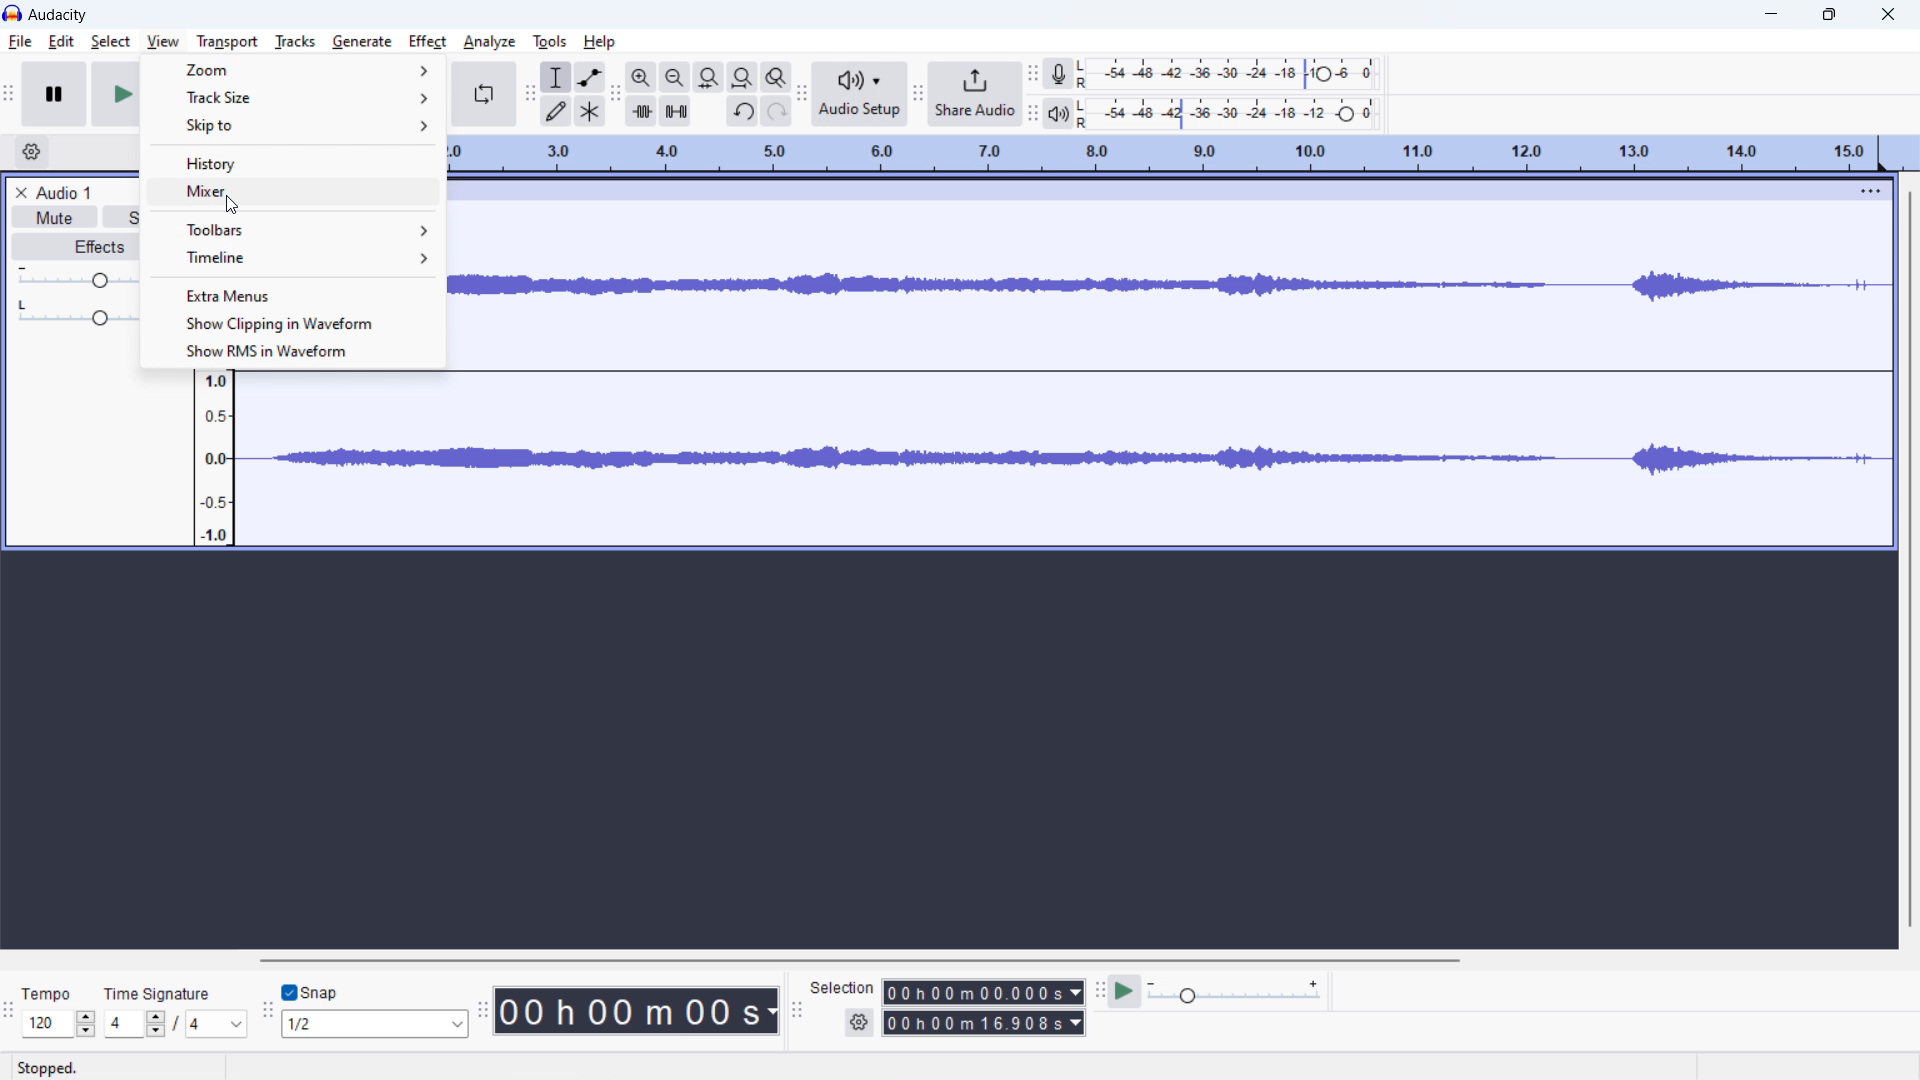 This screenshot has width=1920, height=1080. I want to click on time stamp, so click(637, 1012).